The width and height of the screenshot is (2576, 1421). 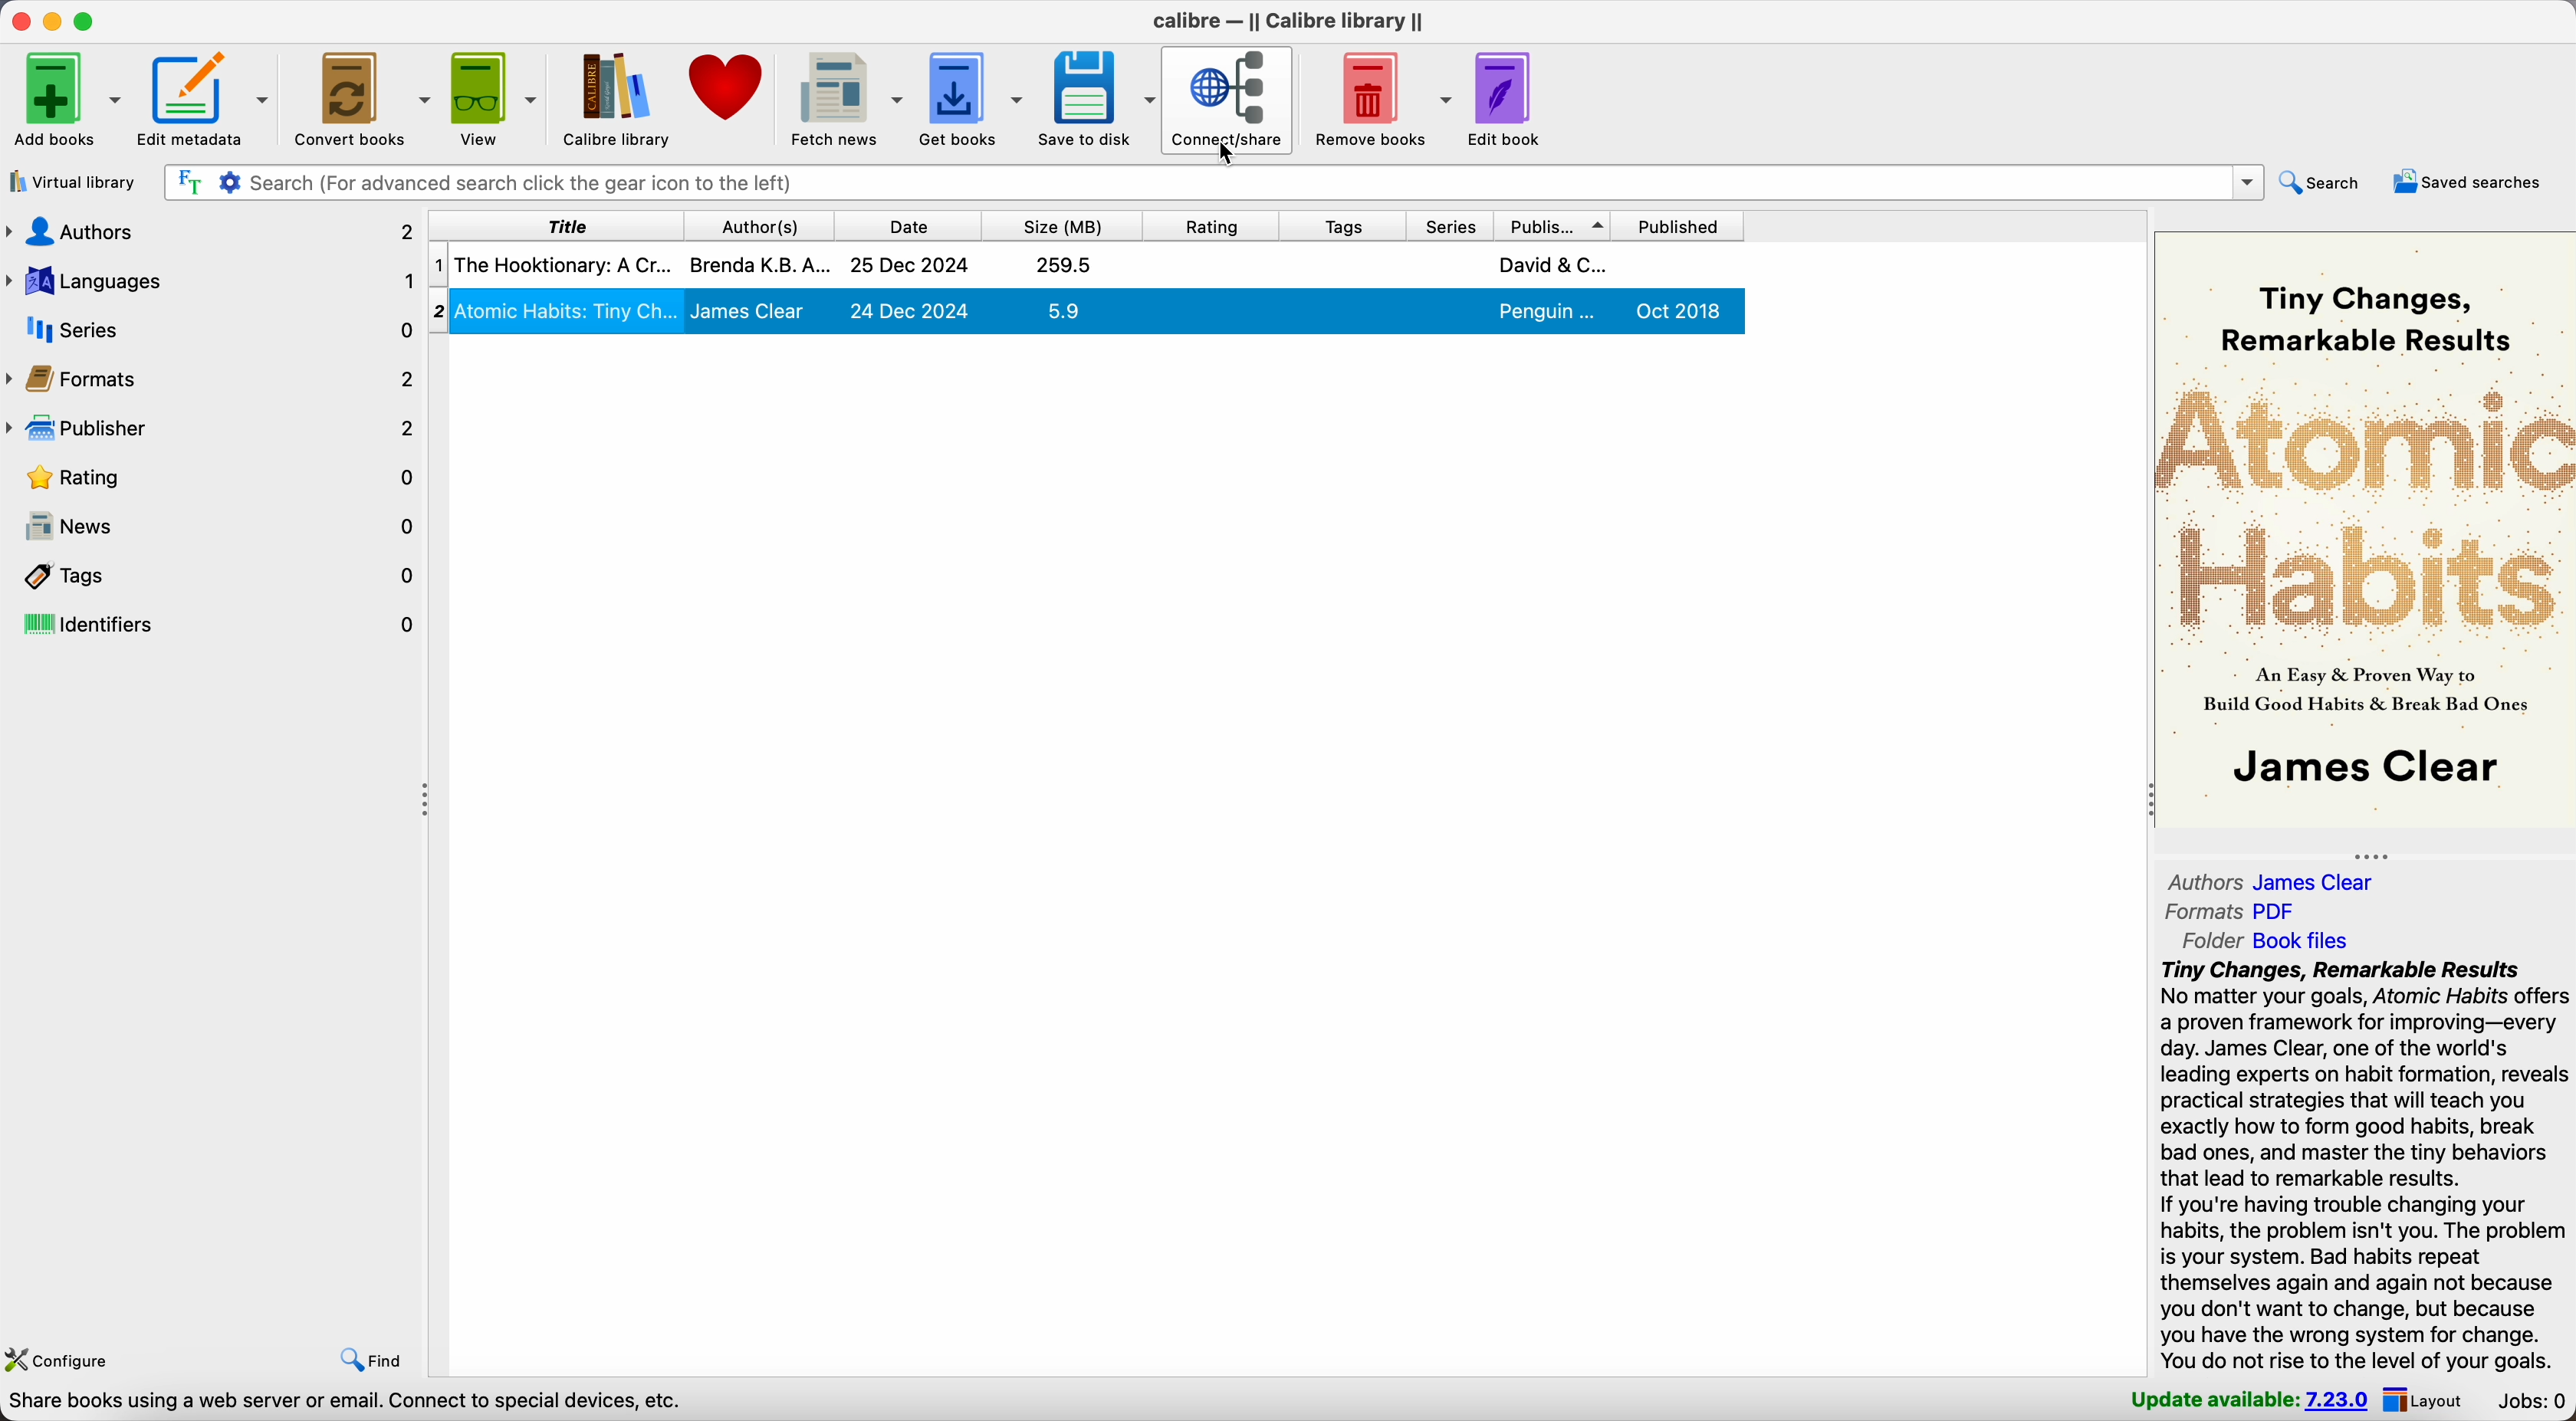 I want to click on 2| Atomic Habits: Tiny Ch..., so click(x=568, y=309).